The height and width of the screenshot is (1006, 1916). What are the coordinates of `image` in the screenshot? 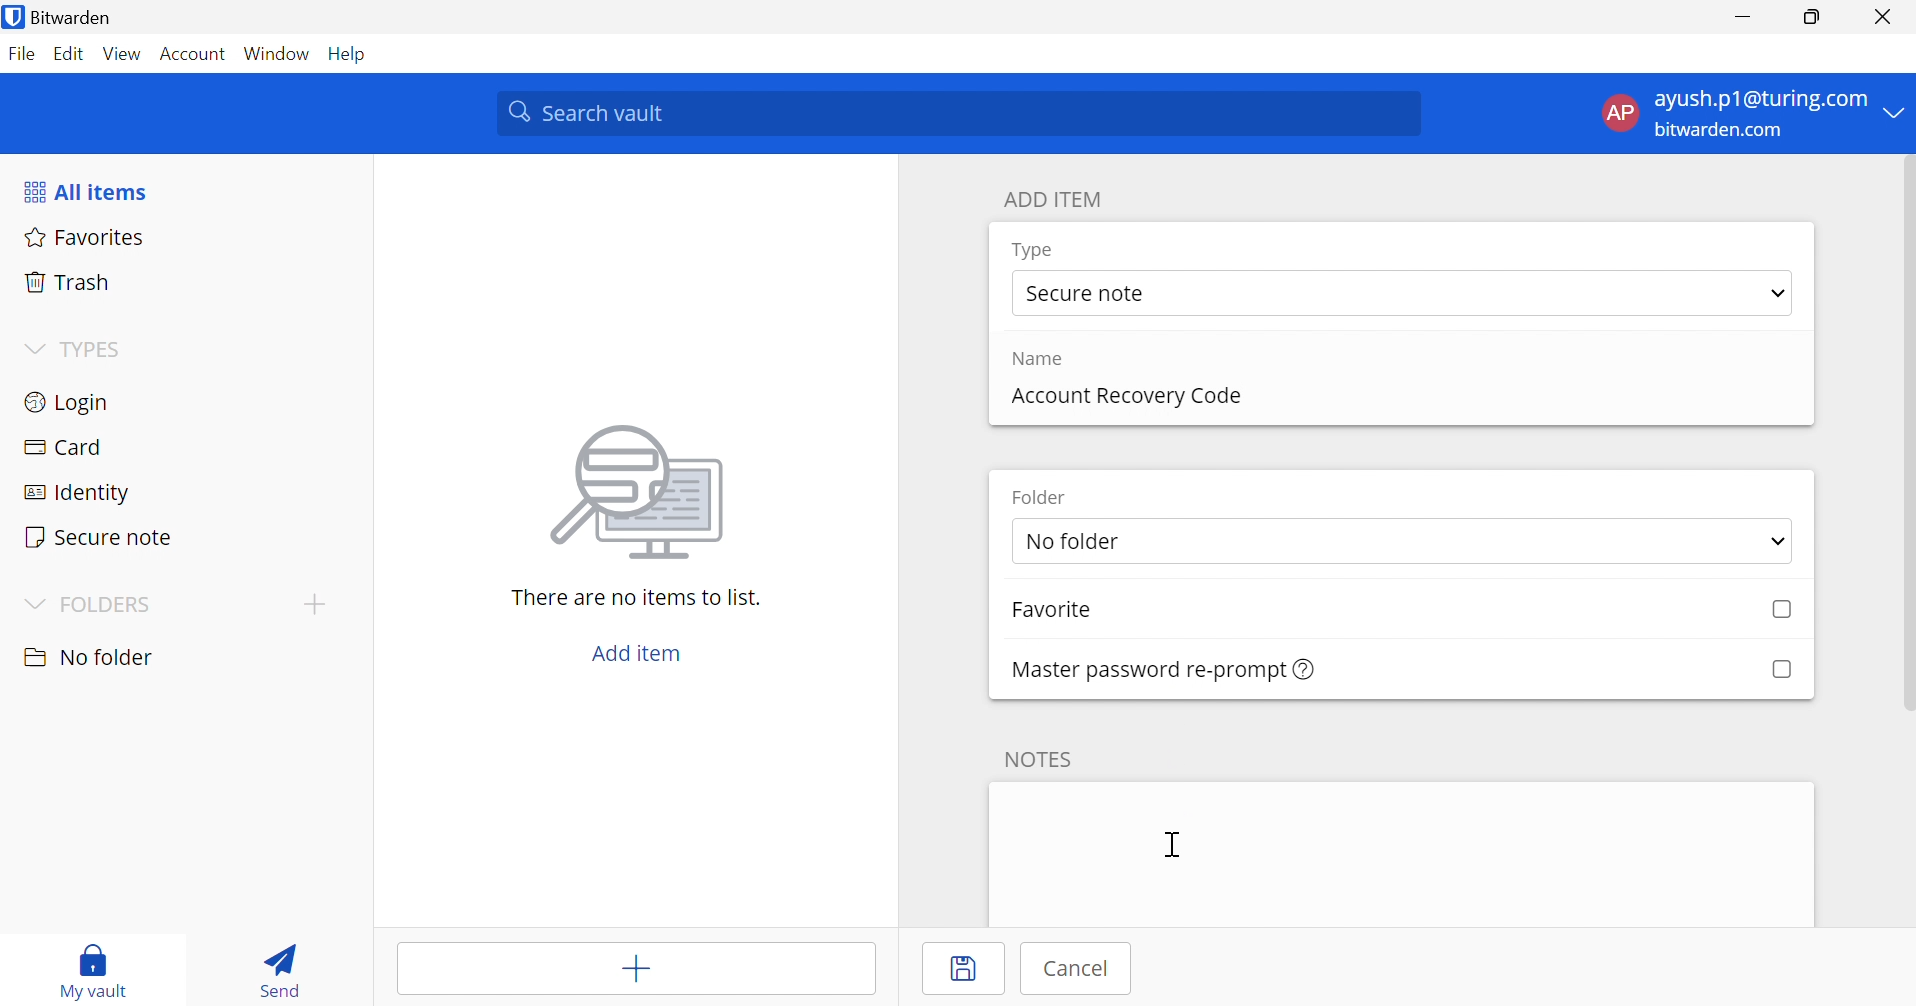 It's located at (644, 492).